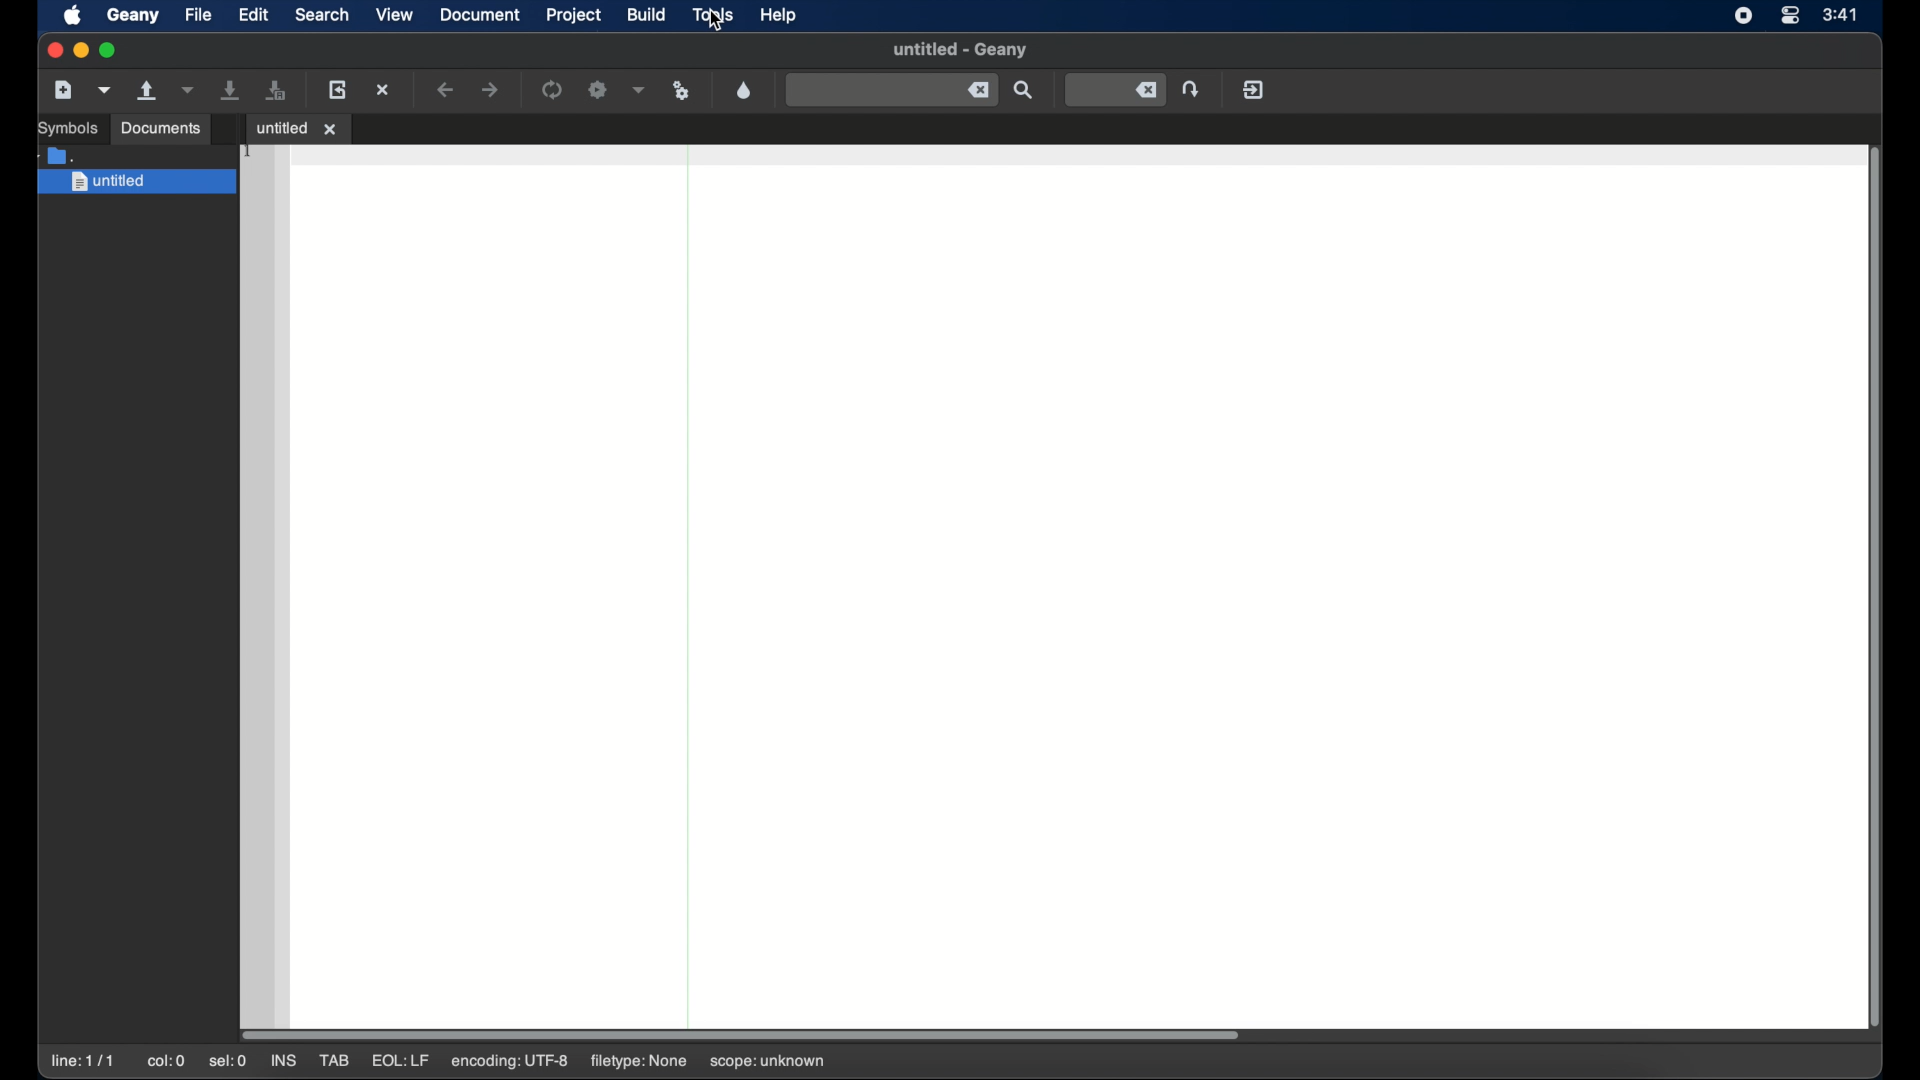 The image size is (1920, 1080). What do you see at coordinates (1191, 89) in the screenshot?
I see `jump to entered line number` at bounding box center [1191, 89].